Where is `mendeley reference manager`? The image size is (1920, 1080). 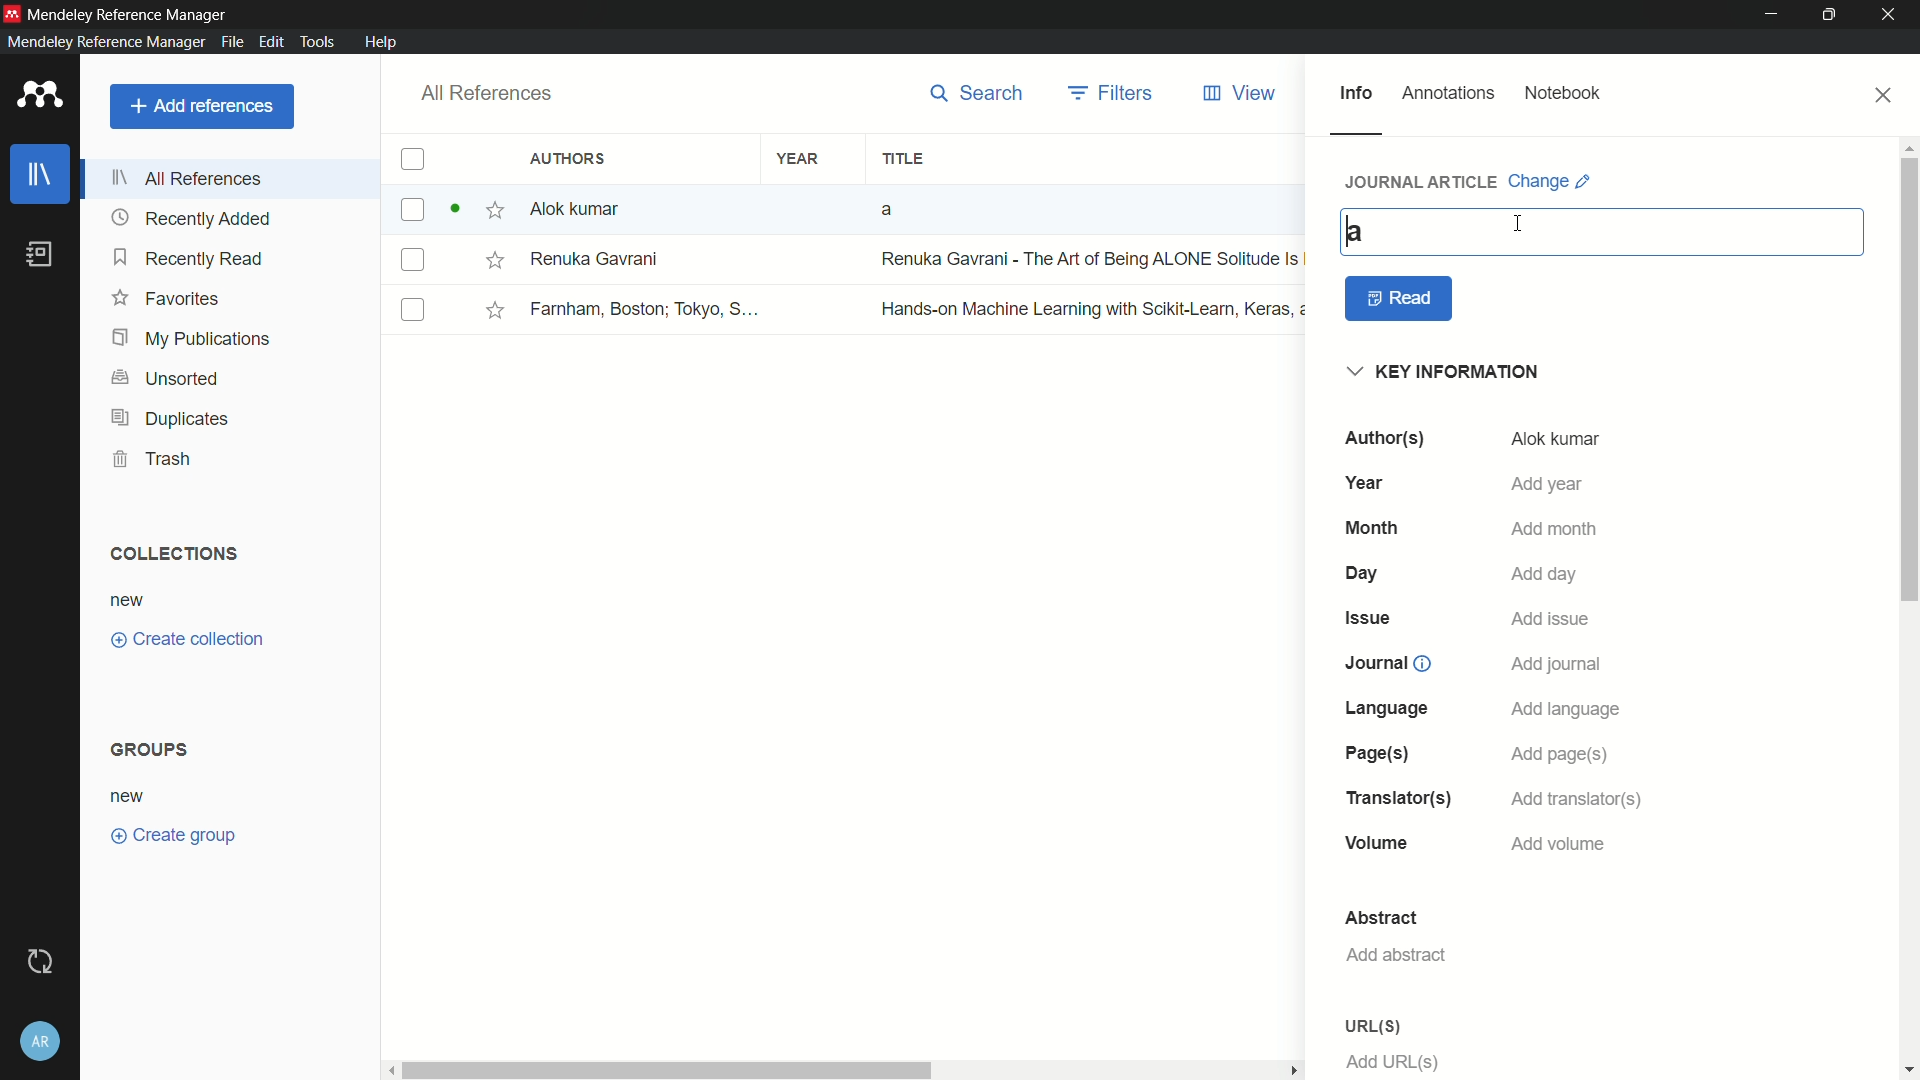
mendeley reference manager is located at coordinates (106, 41).